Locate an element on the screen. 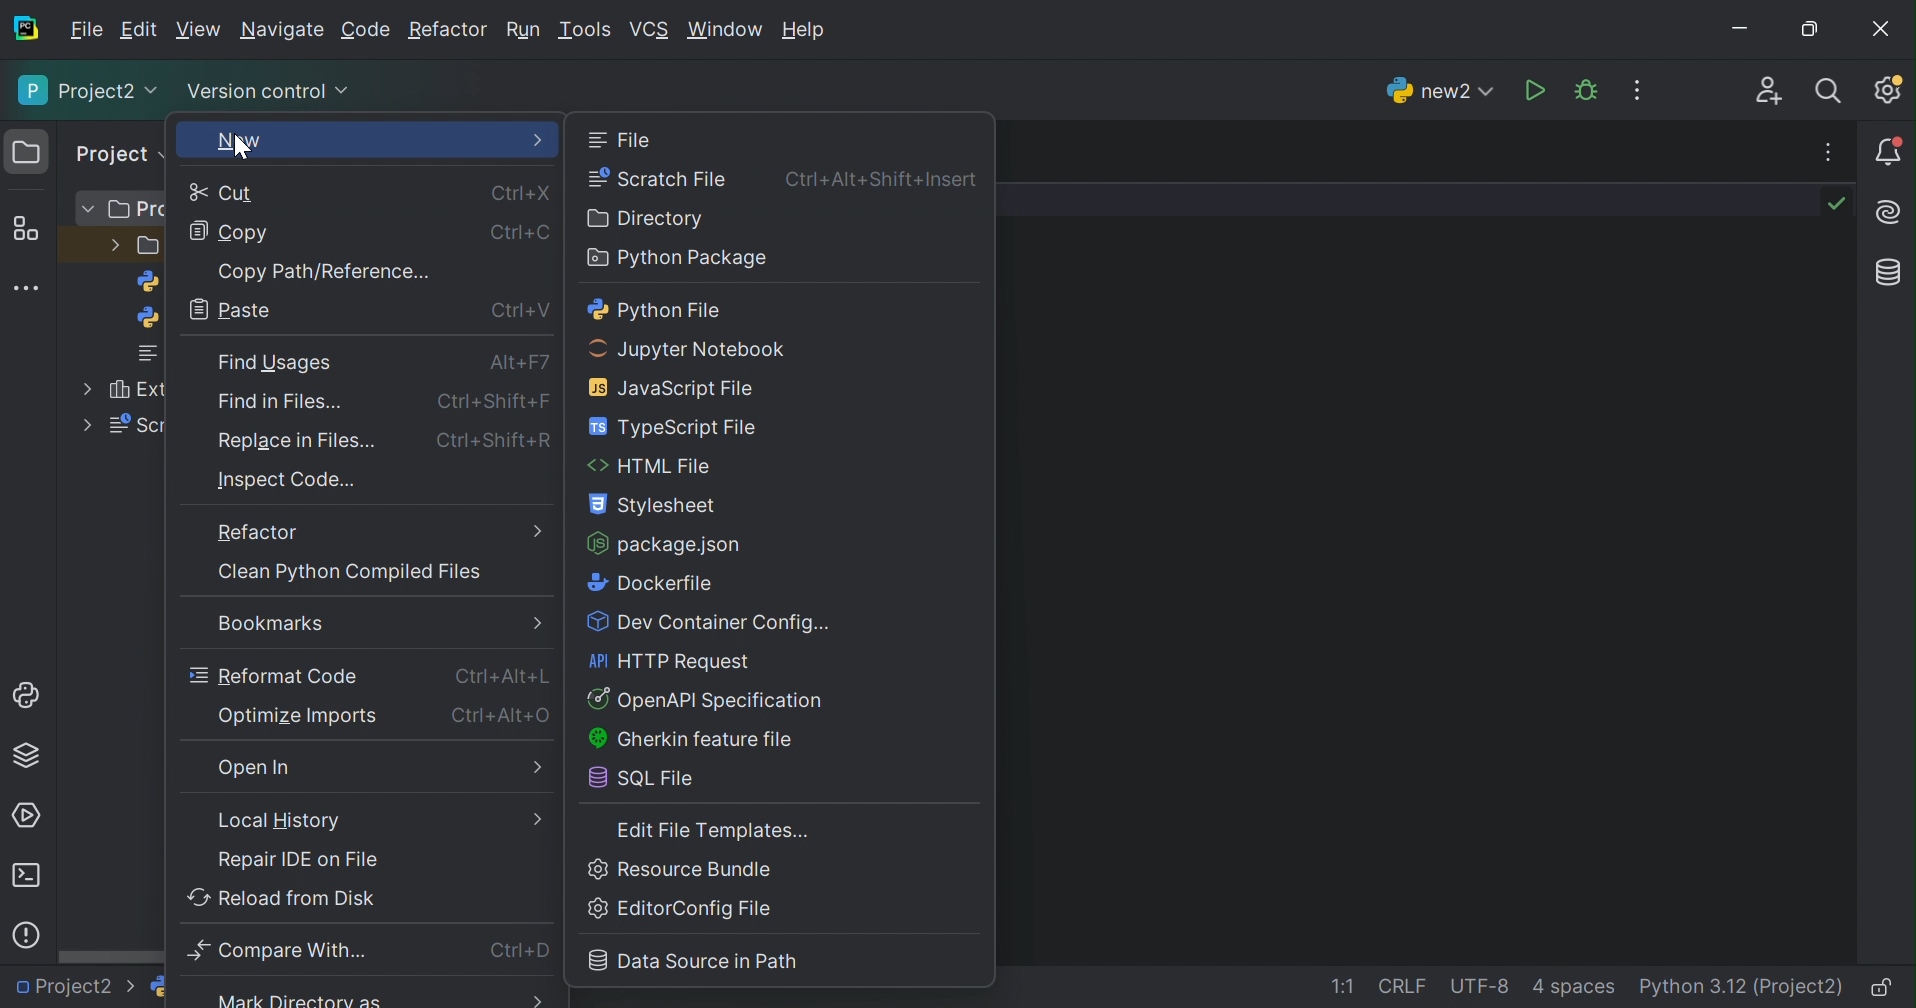  SQL file is located at coordinates (641, 776).